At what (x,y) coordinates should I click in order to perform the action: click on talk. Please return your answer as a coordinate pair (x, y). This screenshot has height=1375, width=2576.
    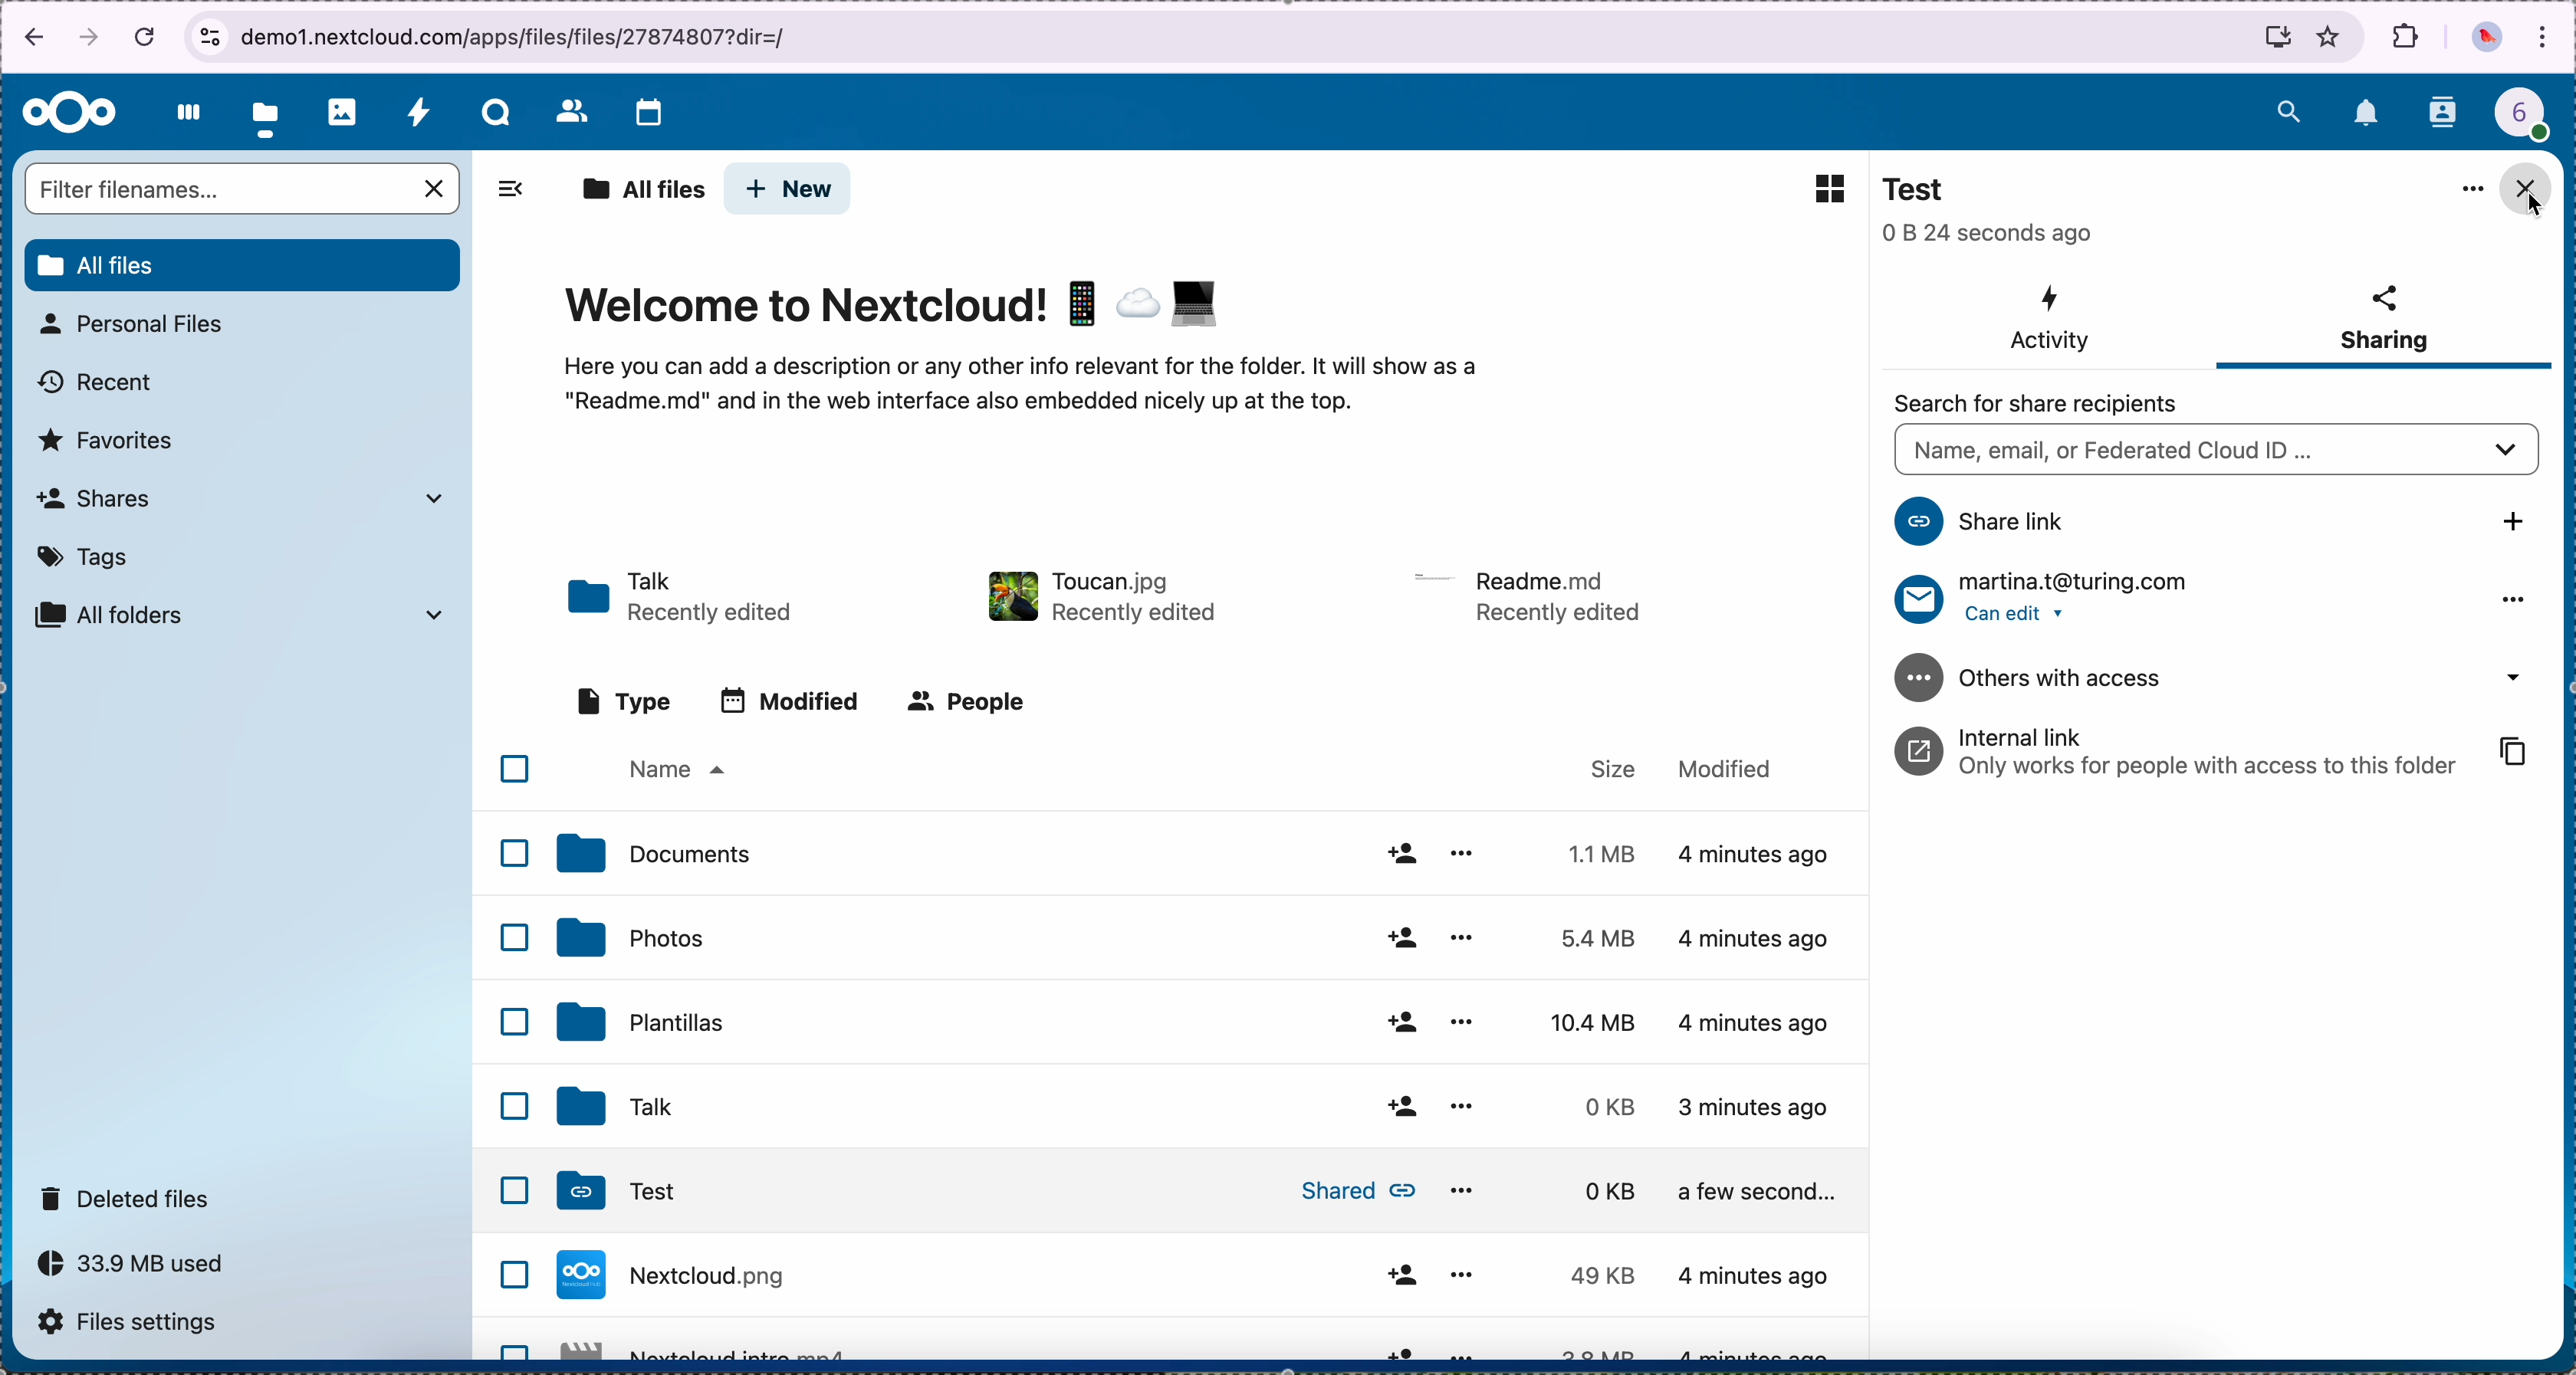
    Looking at the image, I should click on (496, 112).